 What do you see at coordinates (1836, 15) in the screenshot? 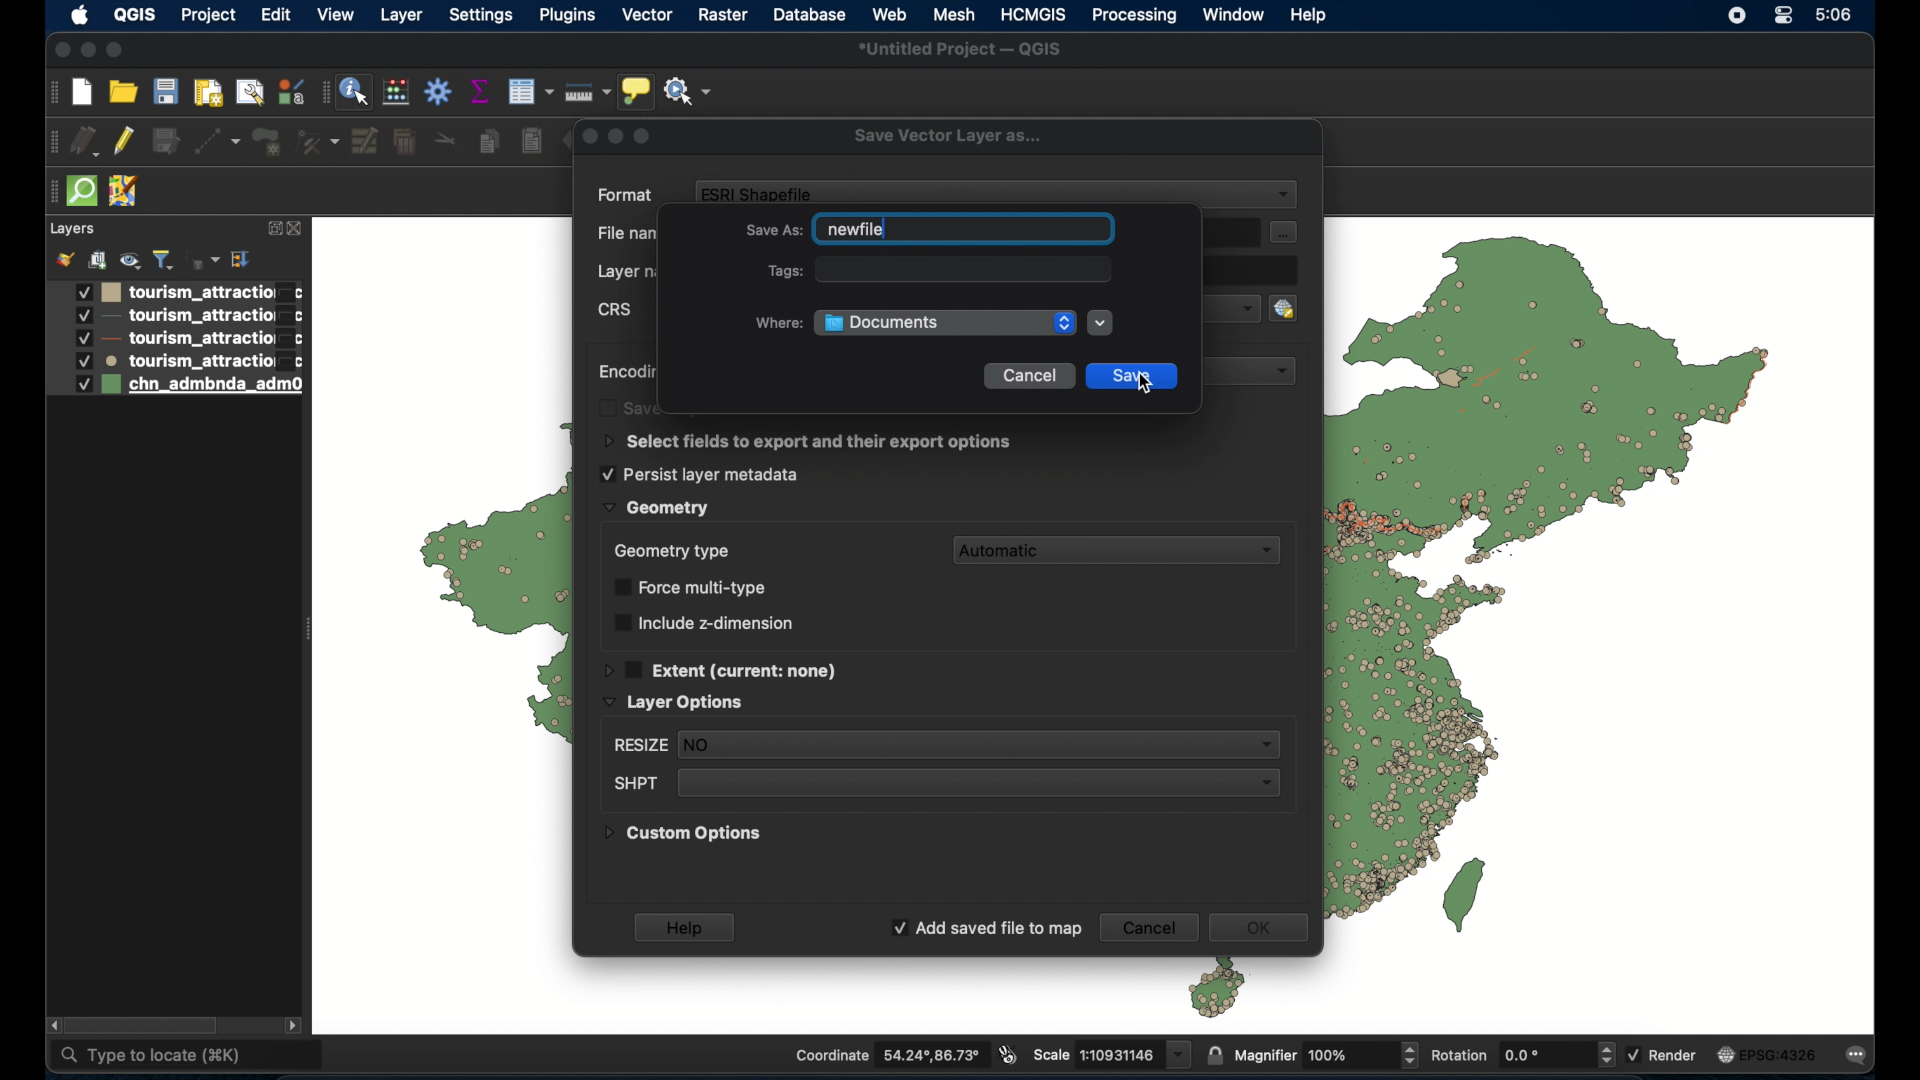
I see `time` at bounding box center [1836, 15].